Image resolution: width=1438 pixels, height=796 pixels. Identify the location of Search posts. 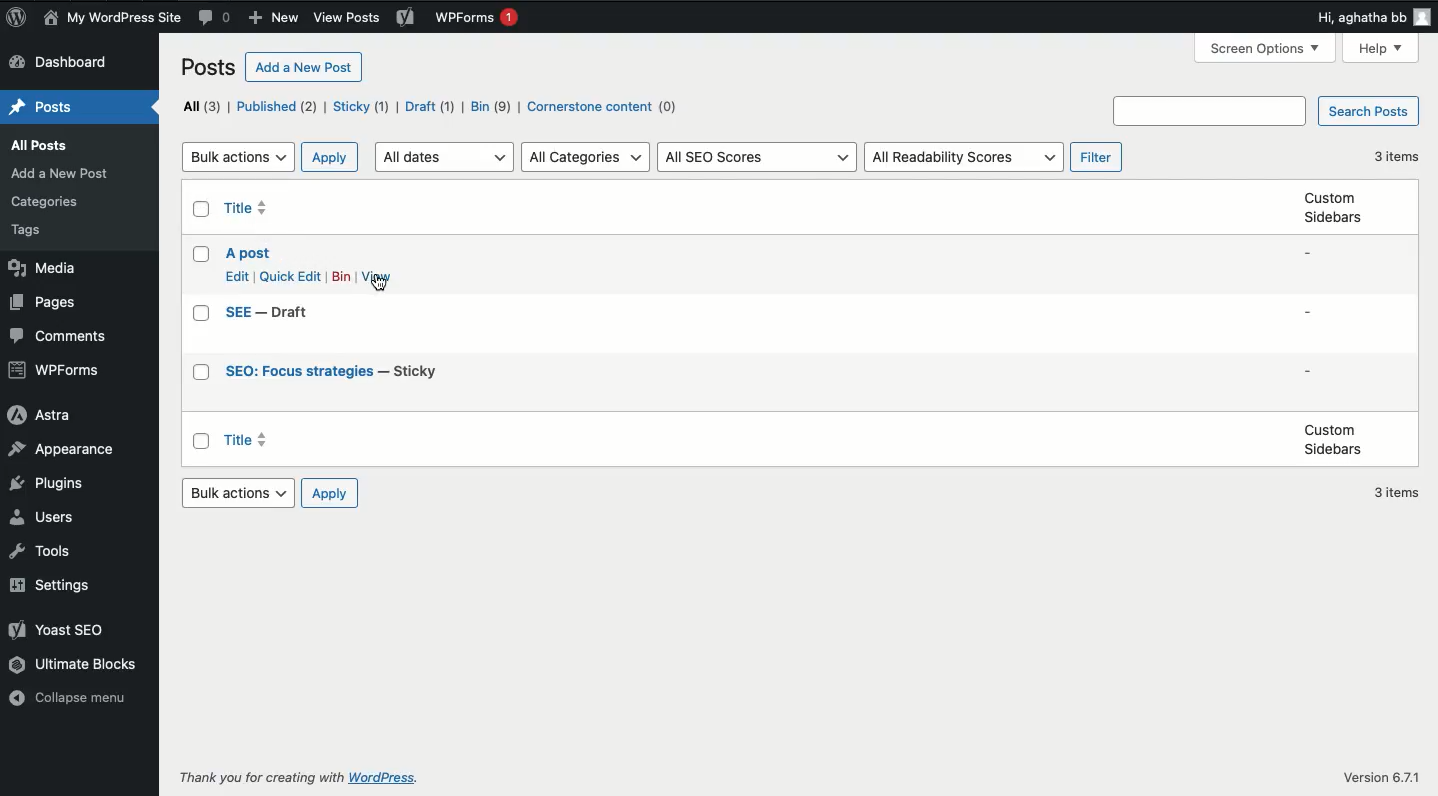
(1371, 111).